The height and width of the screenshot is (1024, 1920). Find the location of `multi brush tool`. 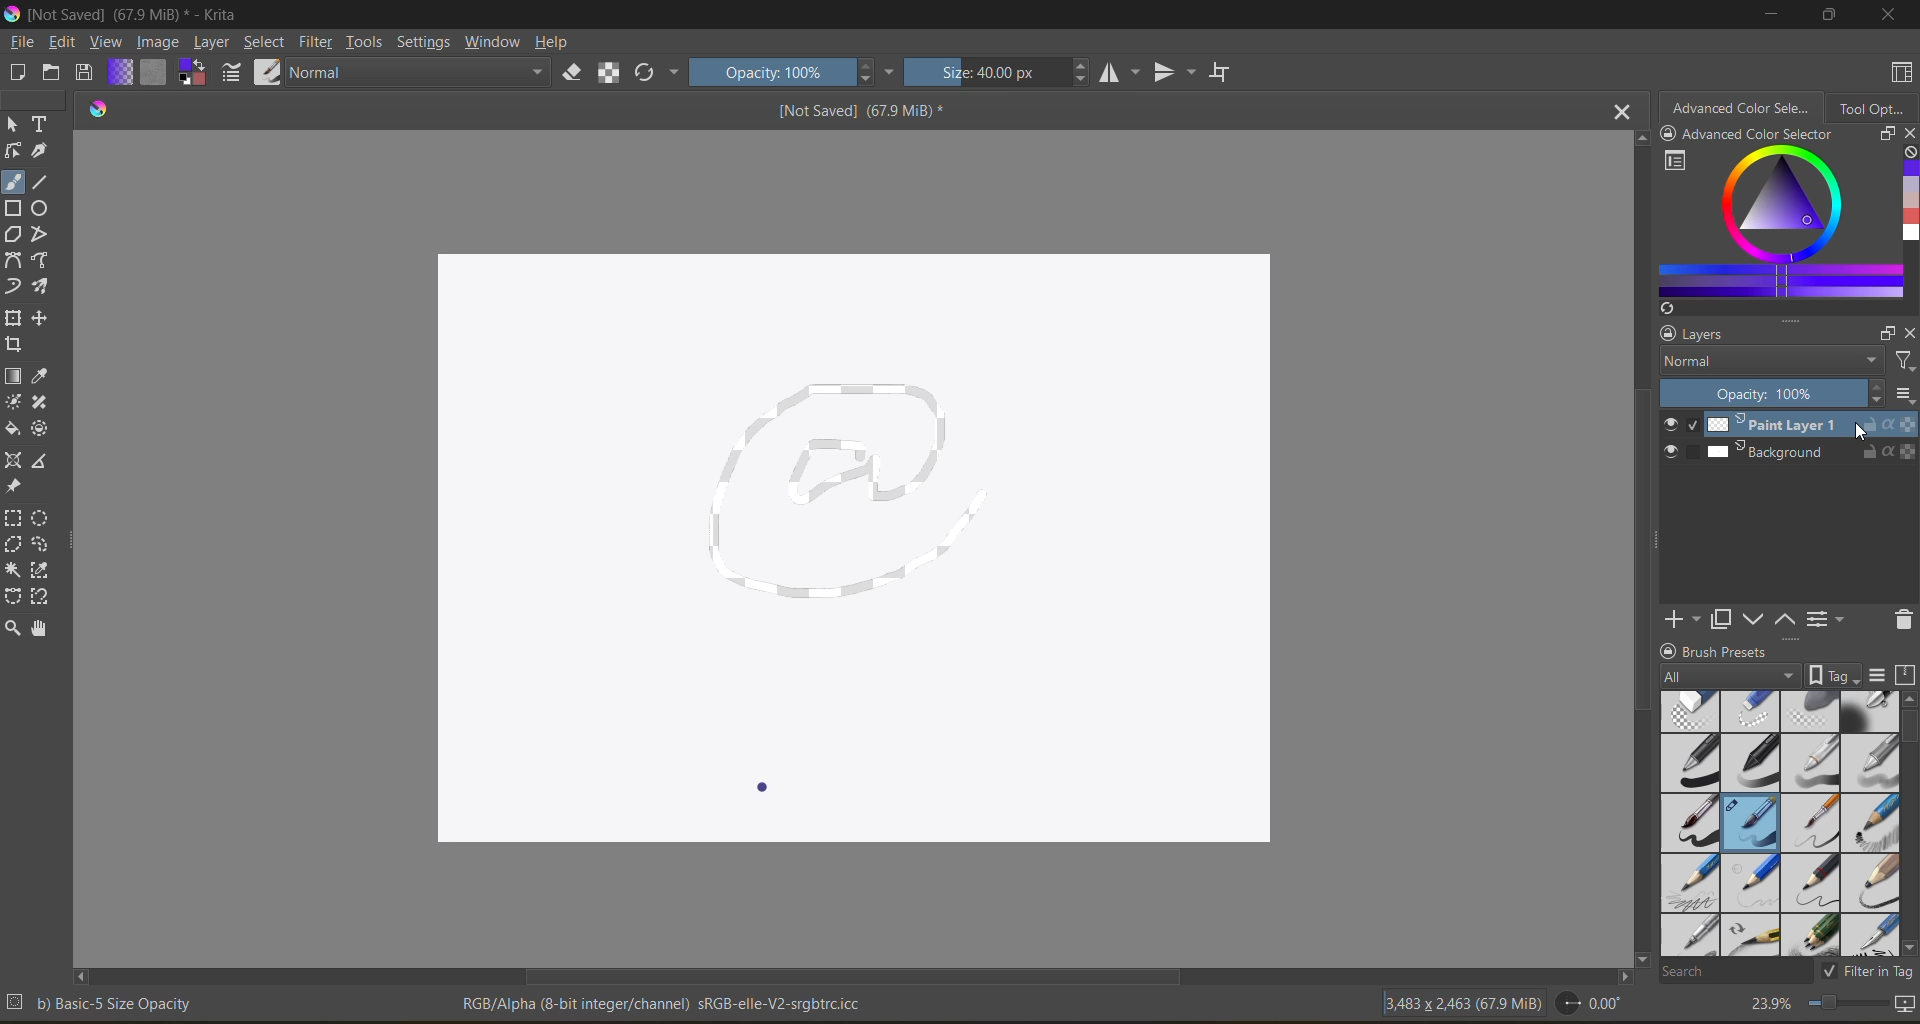

multi brush tool is located at coordinates (43, 286).